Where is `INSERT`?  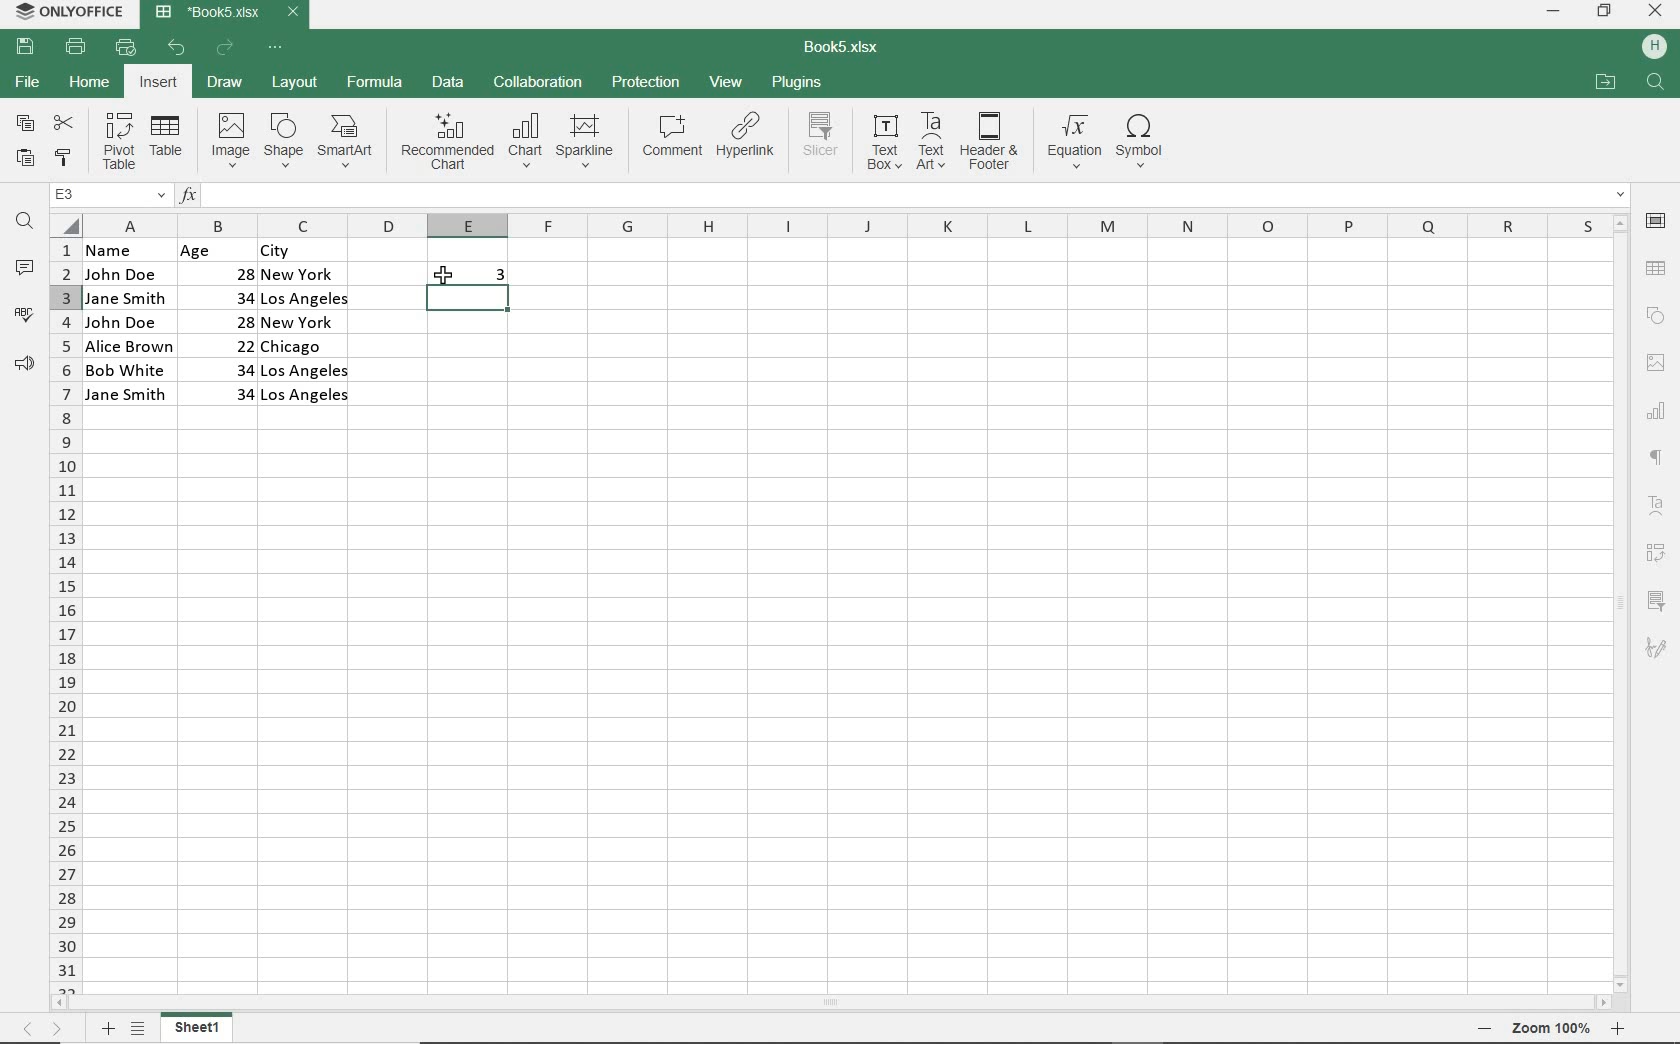 INSERT is located at coordinates (158, 82).